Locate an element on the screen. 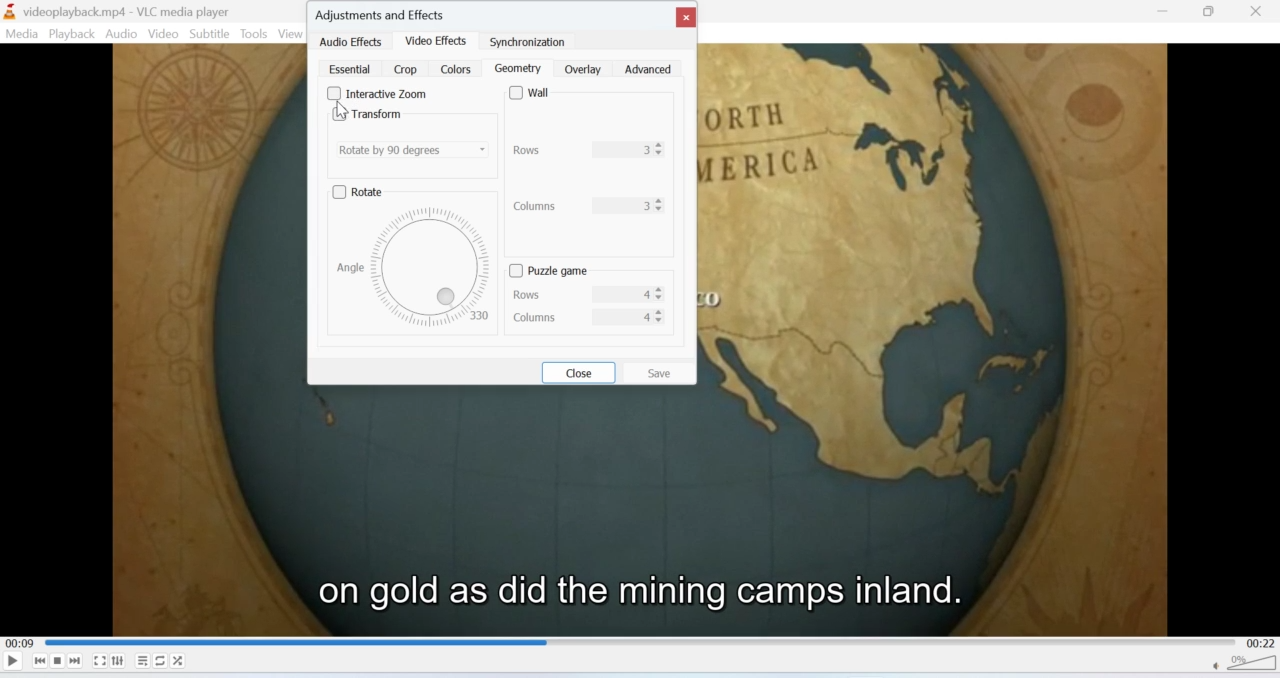 This screenshot has height=678, width=1280. Volume is located at coordinates (1246, 666).